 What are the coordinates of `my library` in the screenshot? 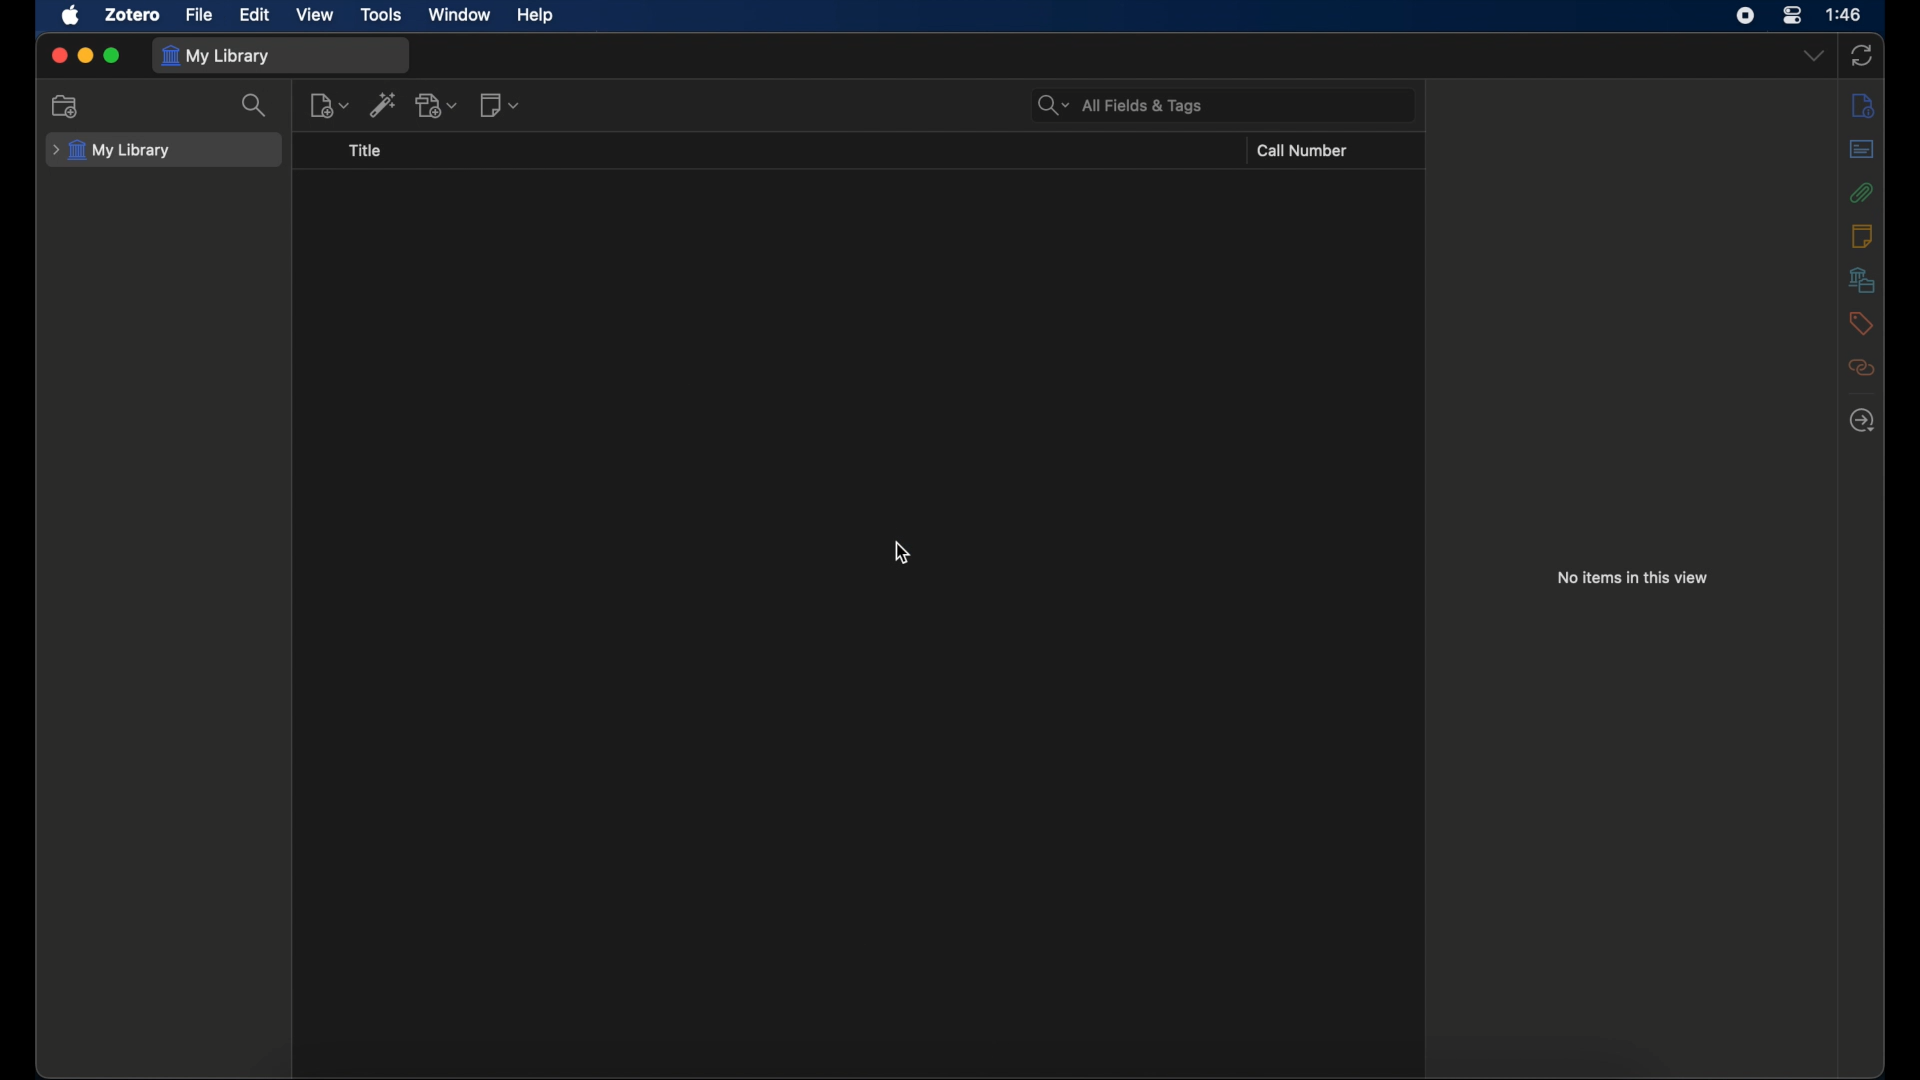 It's located at (112, 151).